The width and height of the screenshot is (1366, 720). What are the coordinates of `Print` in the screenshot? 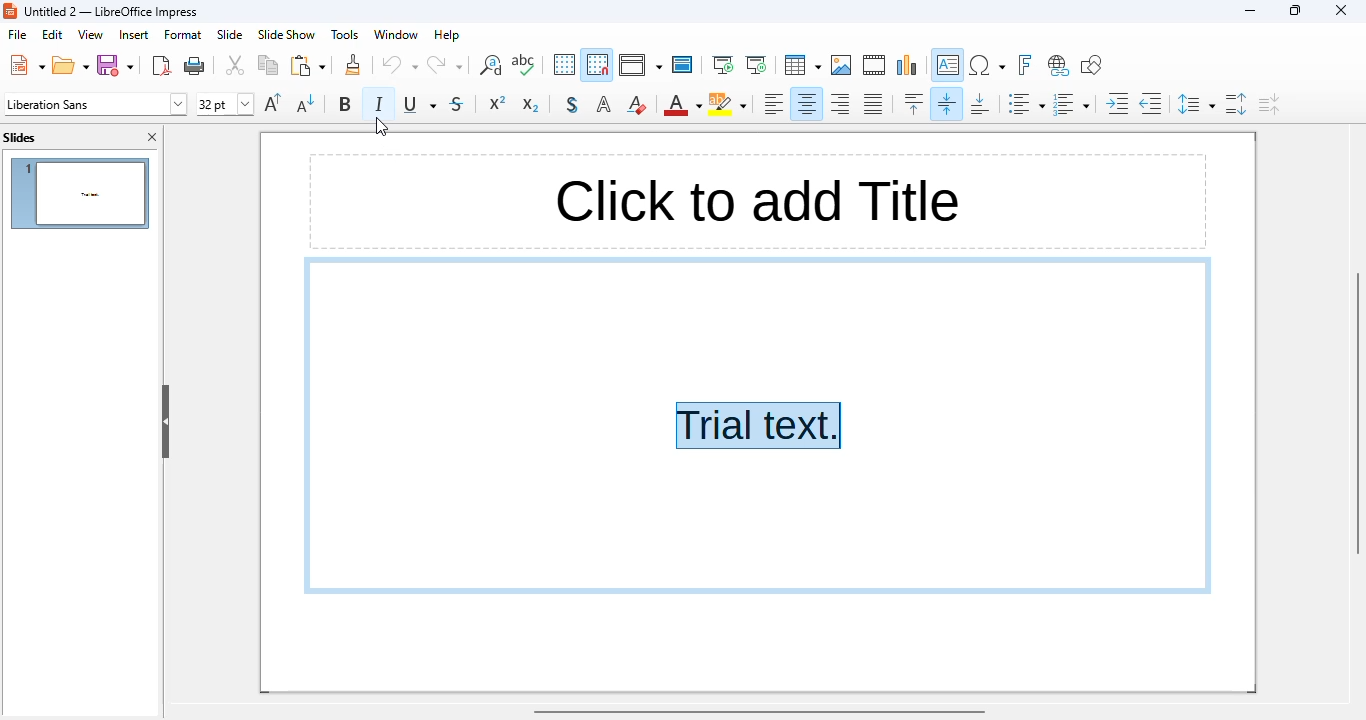 It's located at (195, 66).